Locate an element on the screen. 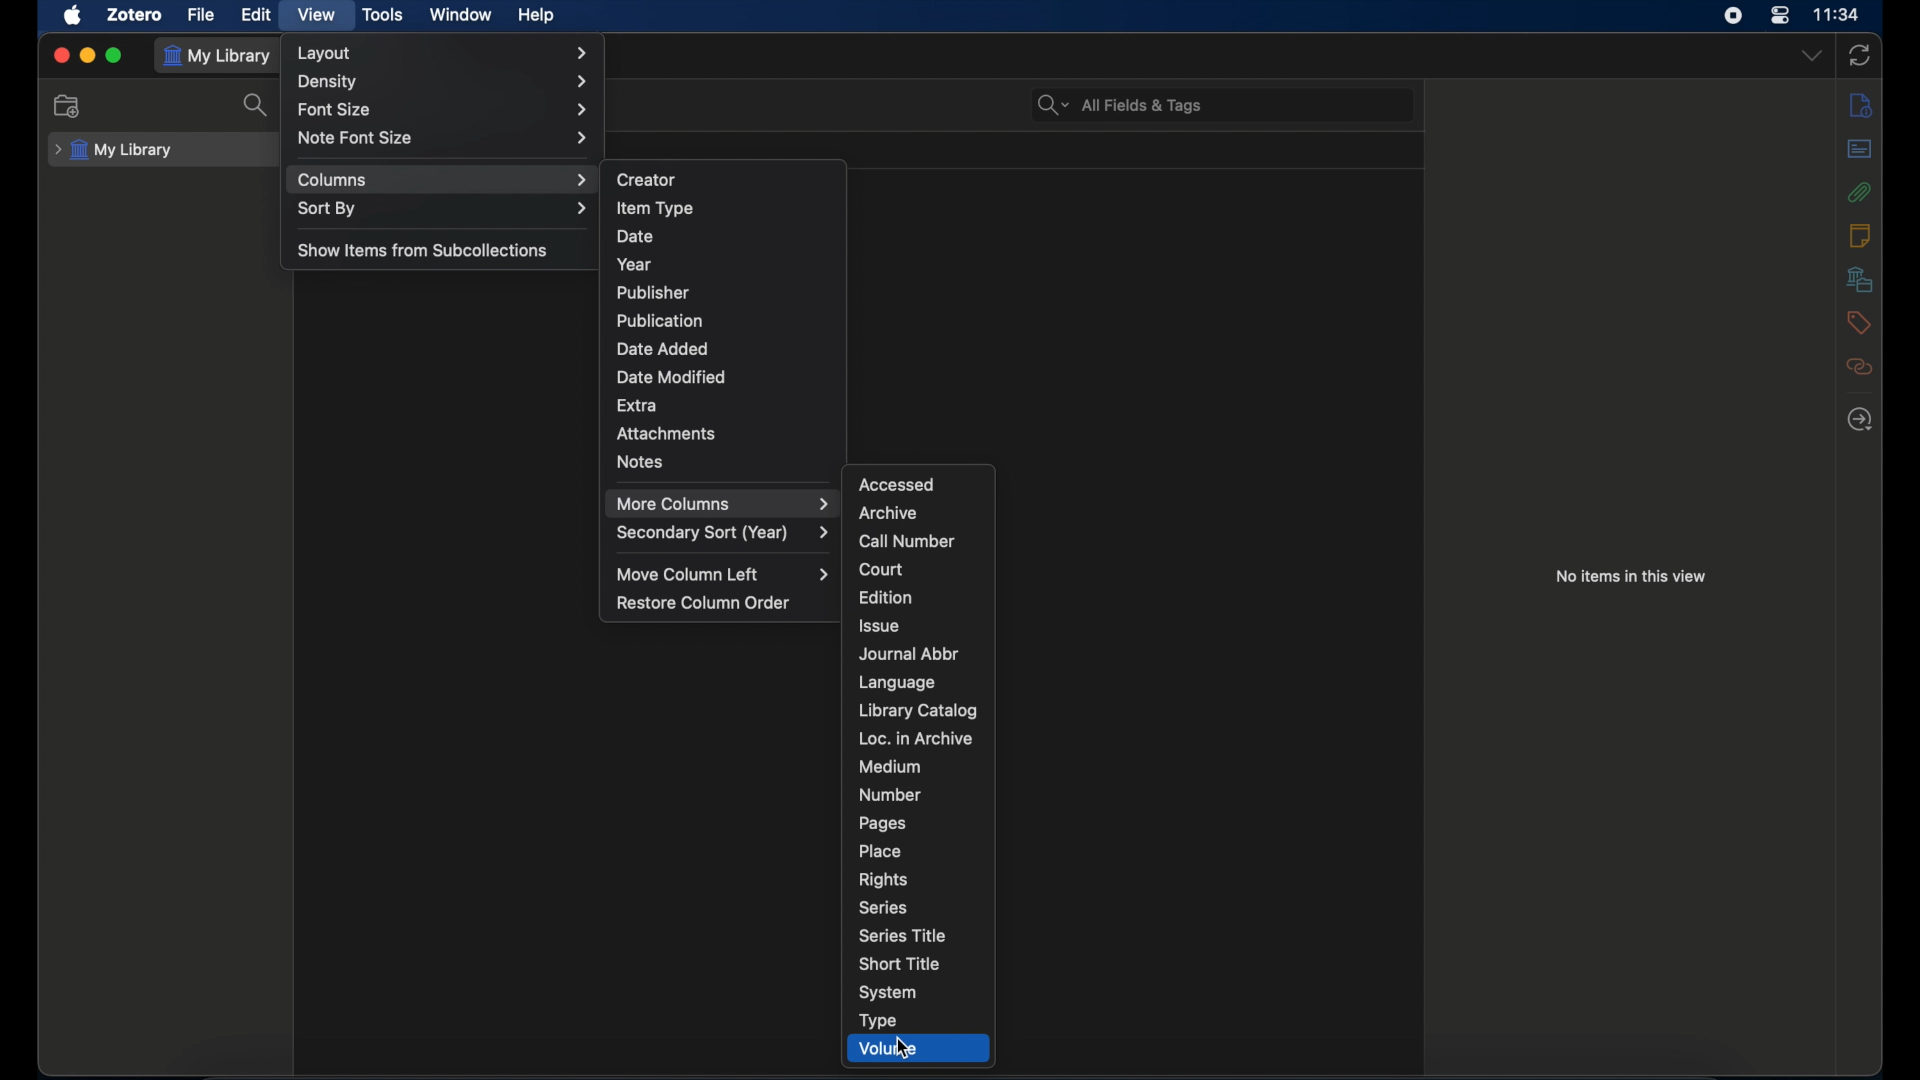 The height and width of the screenshot is (1080, 1920). info is located at coordinates (1861, 106).